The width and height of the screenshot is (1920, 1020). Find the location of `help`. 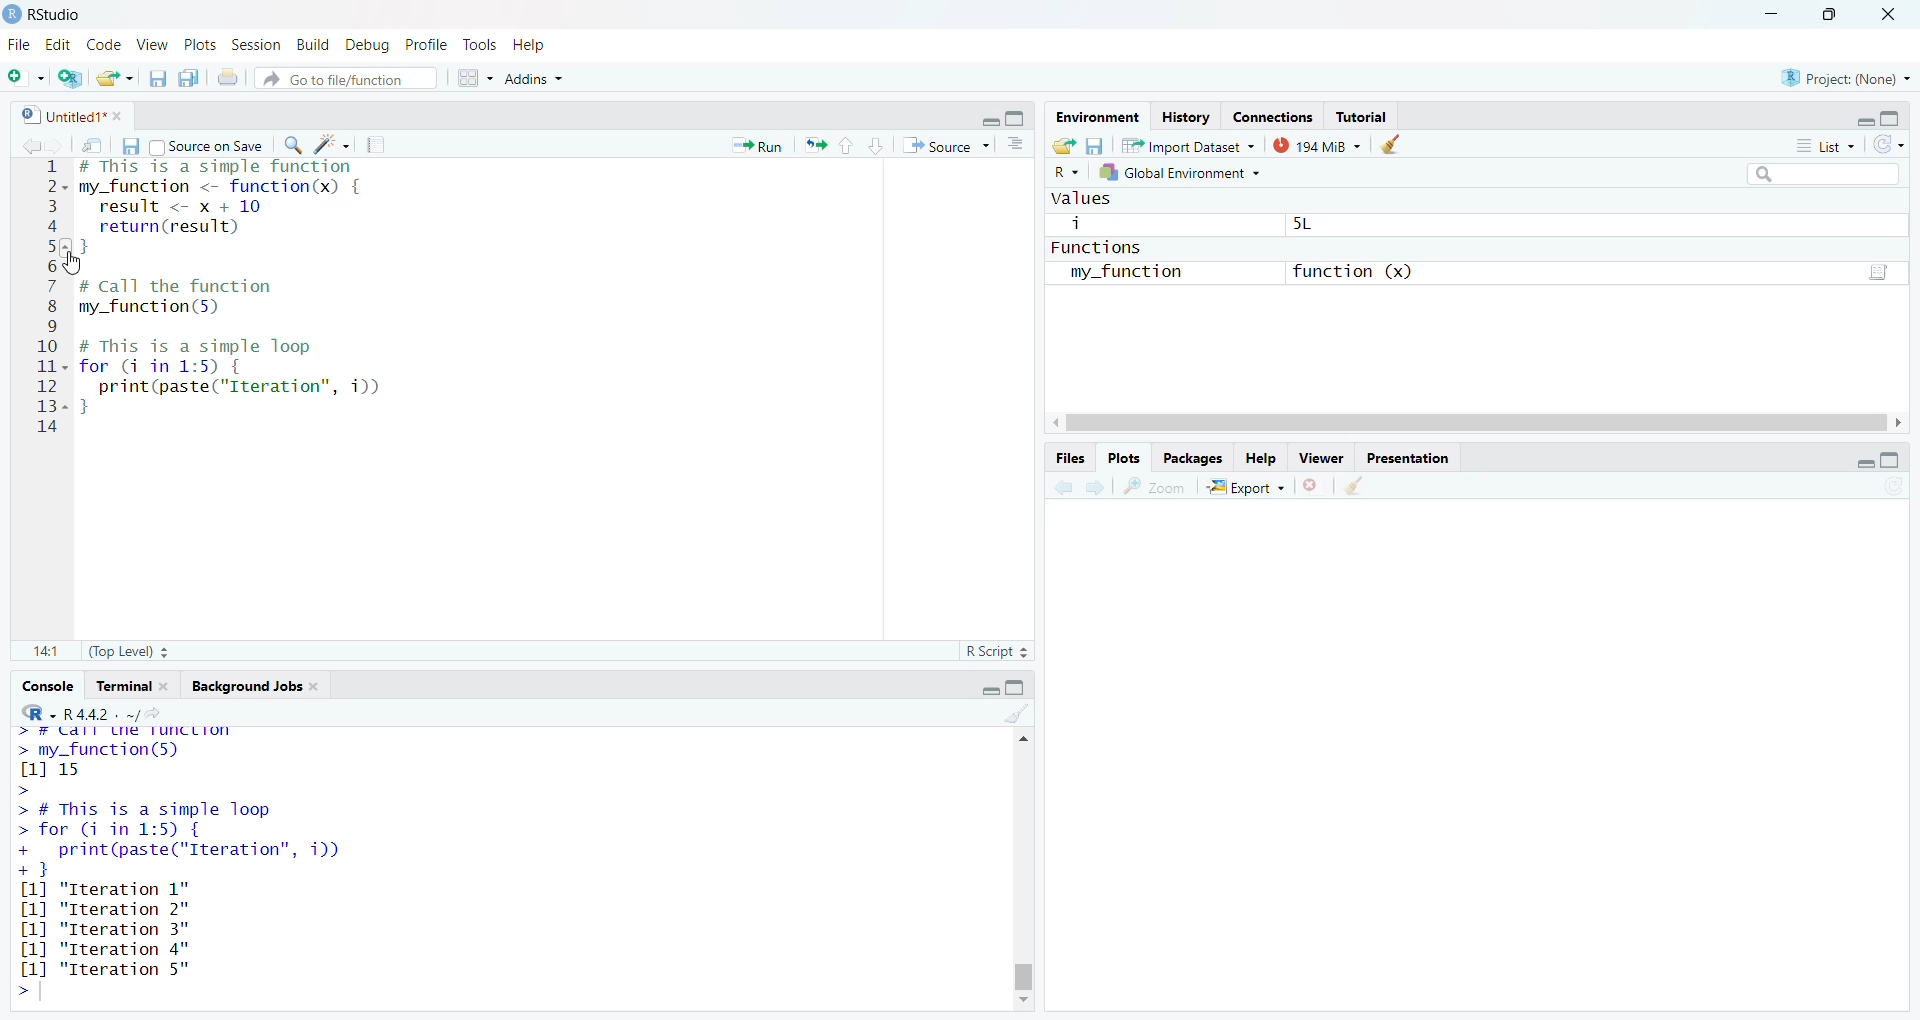

help is located at coordinates (536, 43).